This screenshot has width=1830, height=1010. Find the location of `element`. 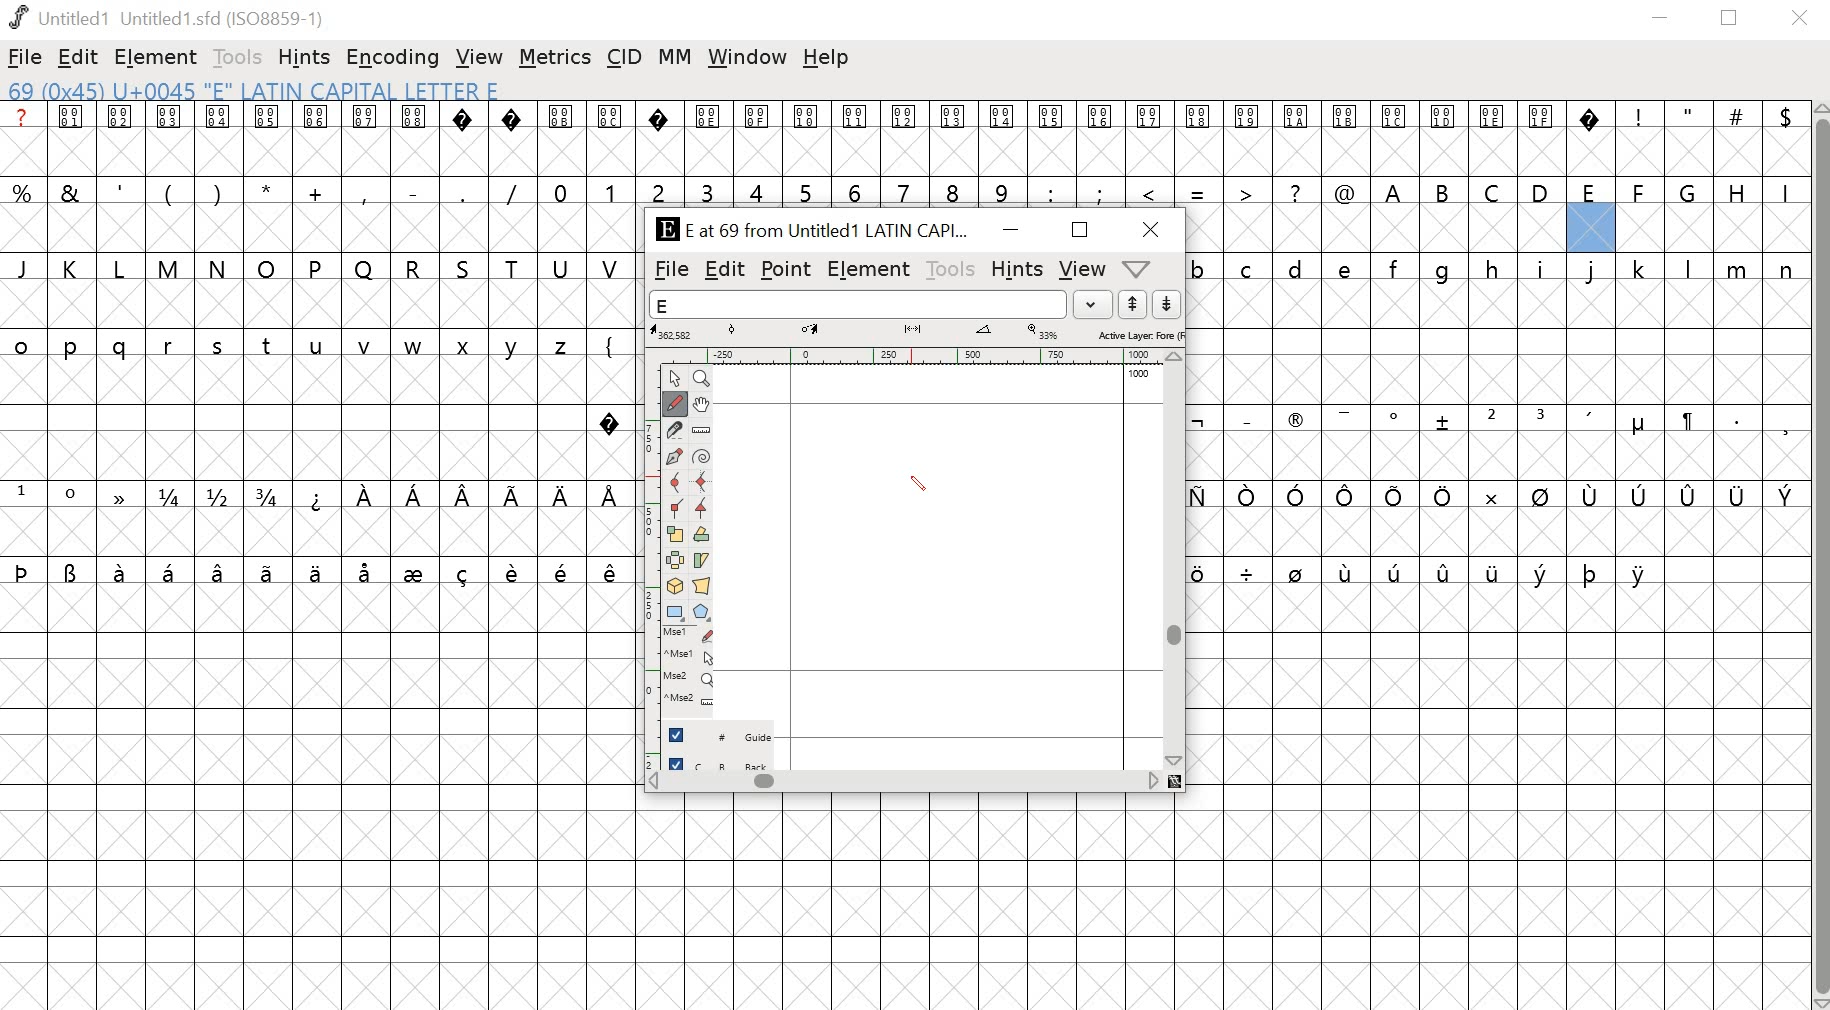

element is located at coordinates (152, 56).